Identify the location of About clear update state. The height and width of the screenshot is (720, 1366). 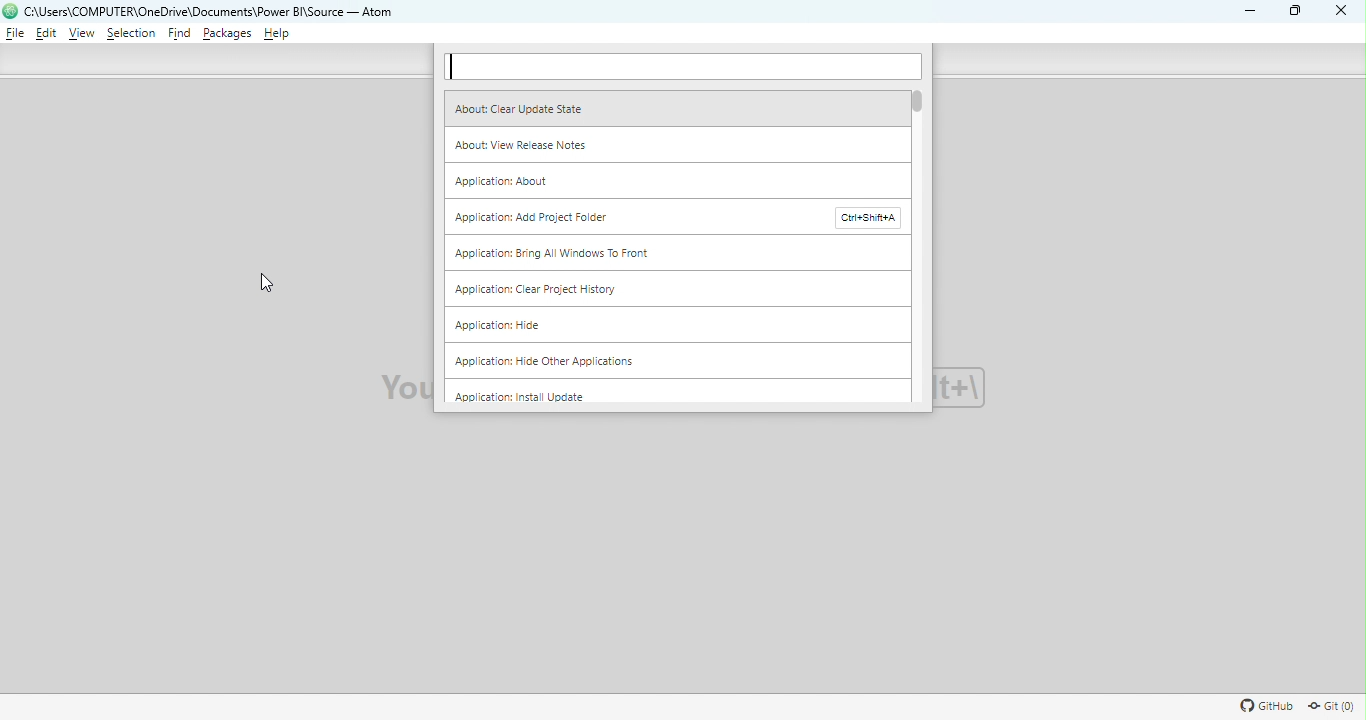
(677, 109).